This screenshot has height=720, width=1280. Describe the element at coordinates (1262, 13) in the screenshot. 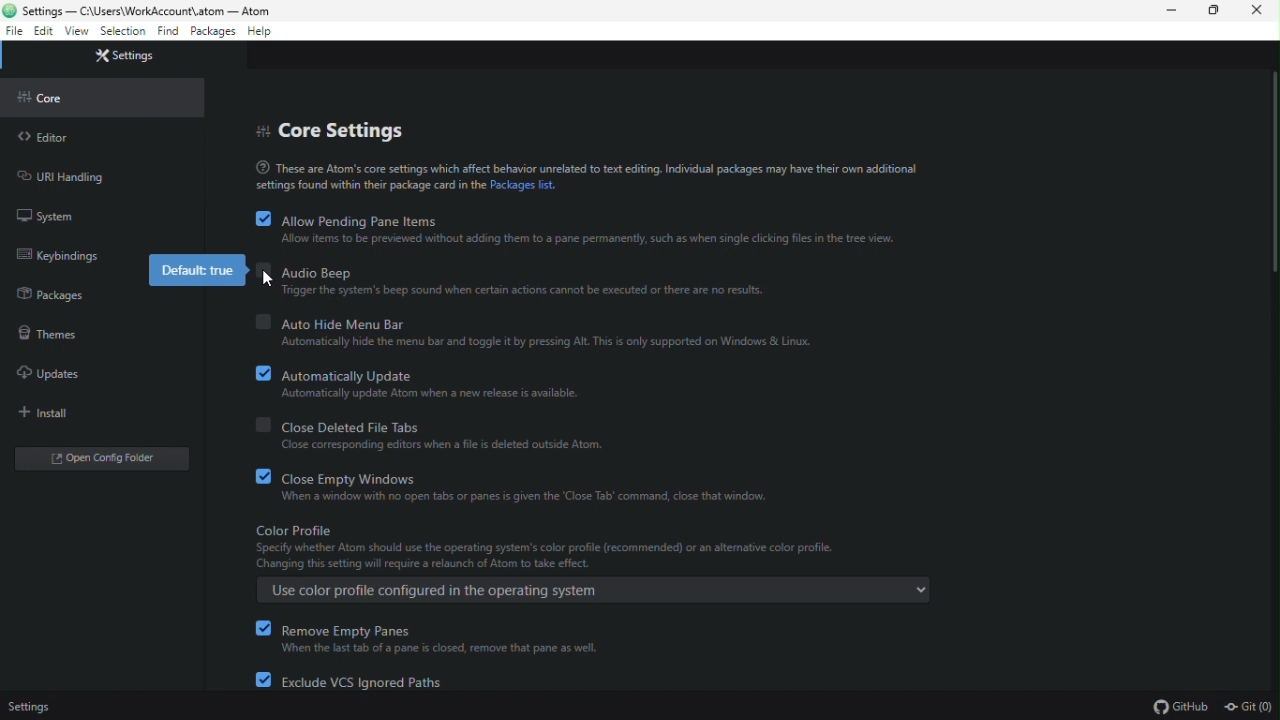

I see `close` at that location.